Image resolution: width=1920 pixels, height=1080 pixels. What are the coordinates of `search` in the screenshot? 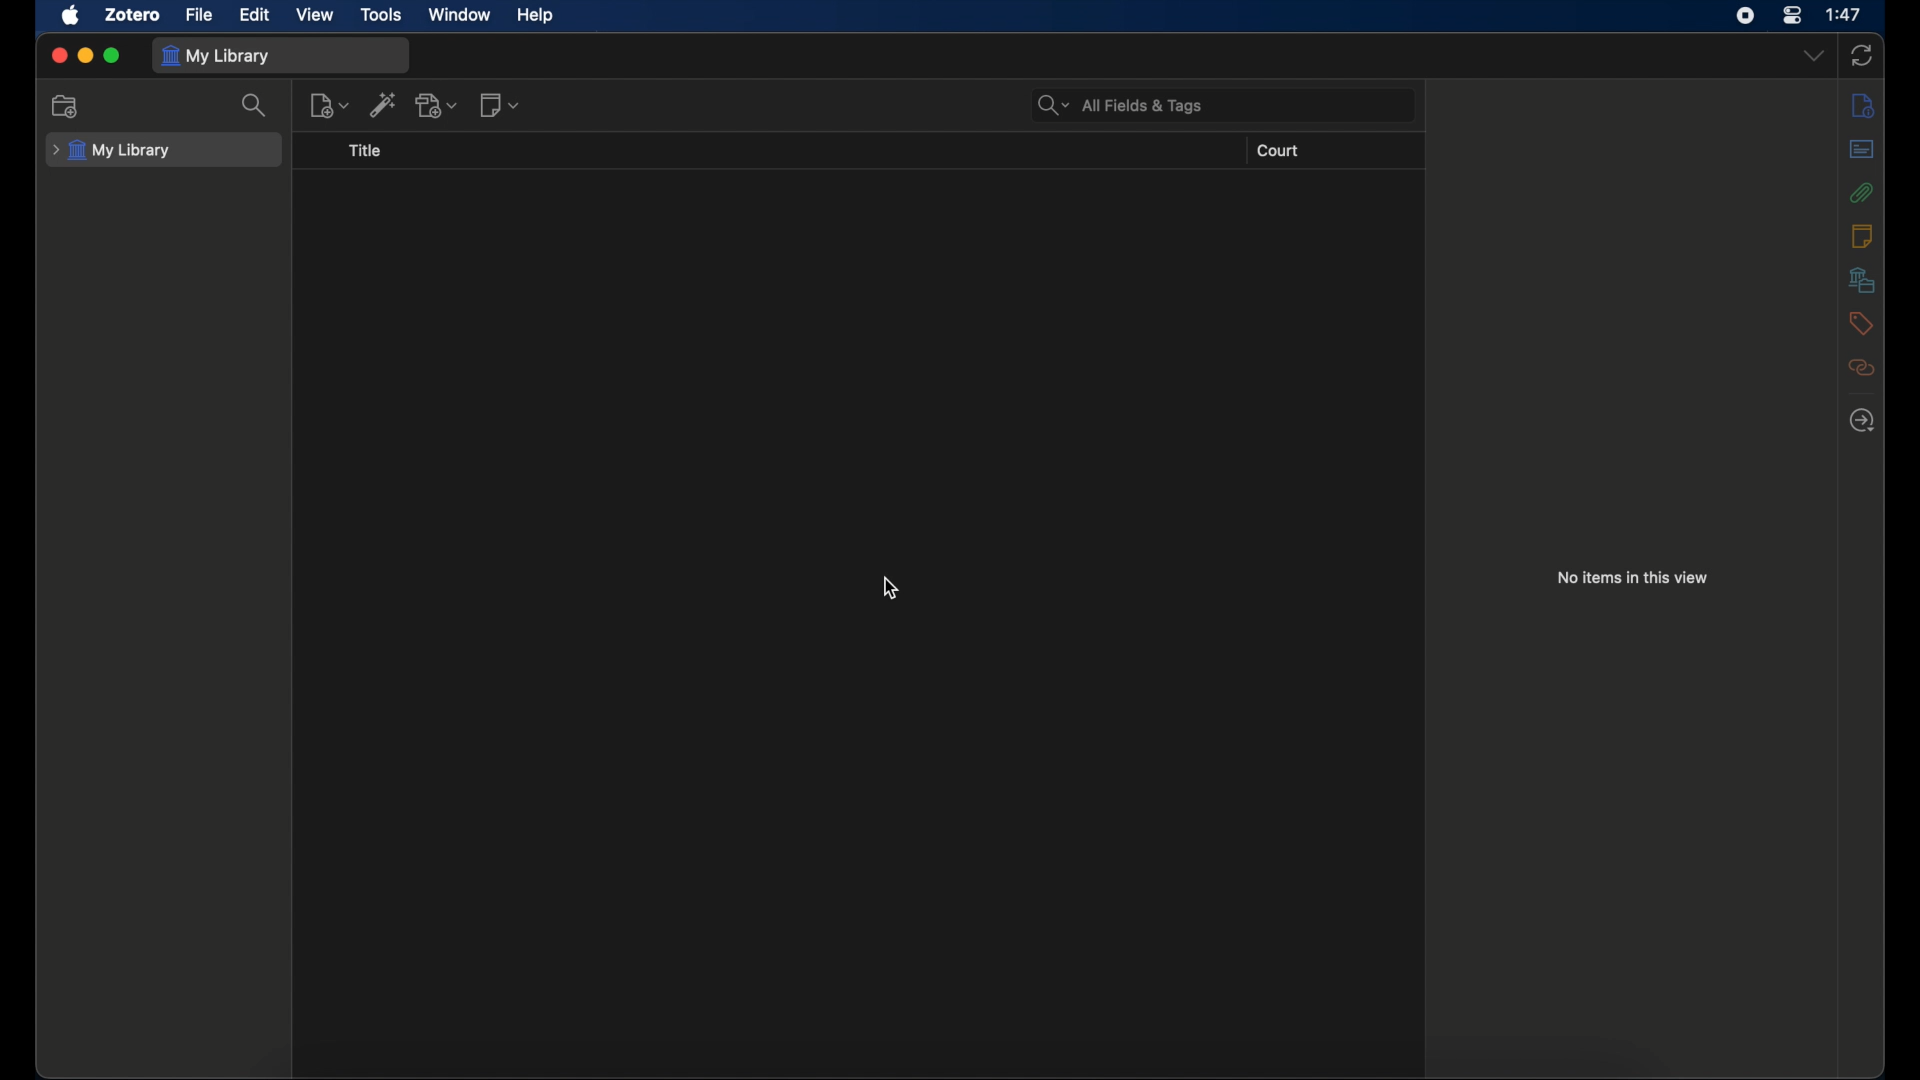 It's located at (256, 104).